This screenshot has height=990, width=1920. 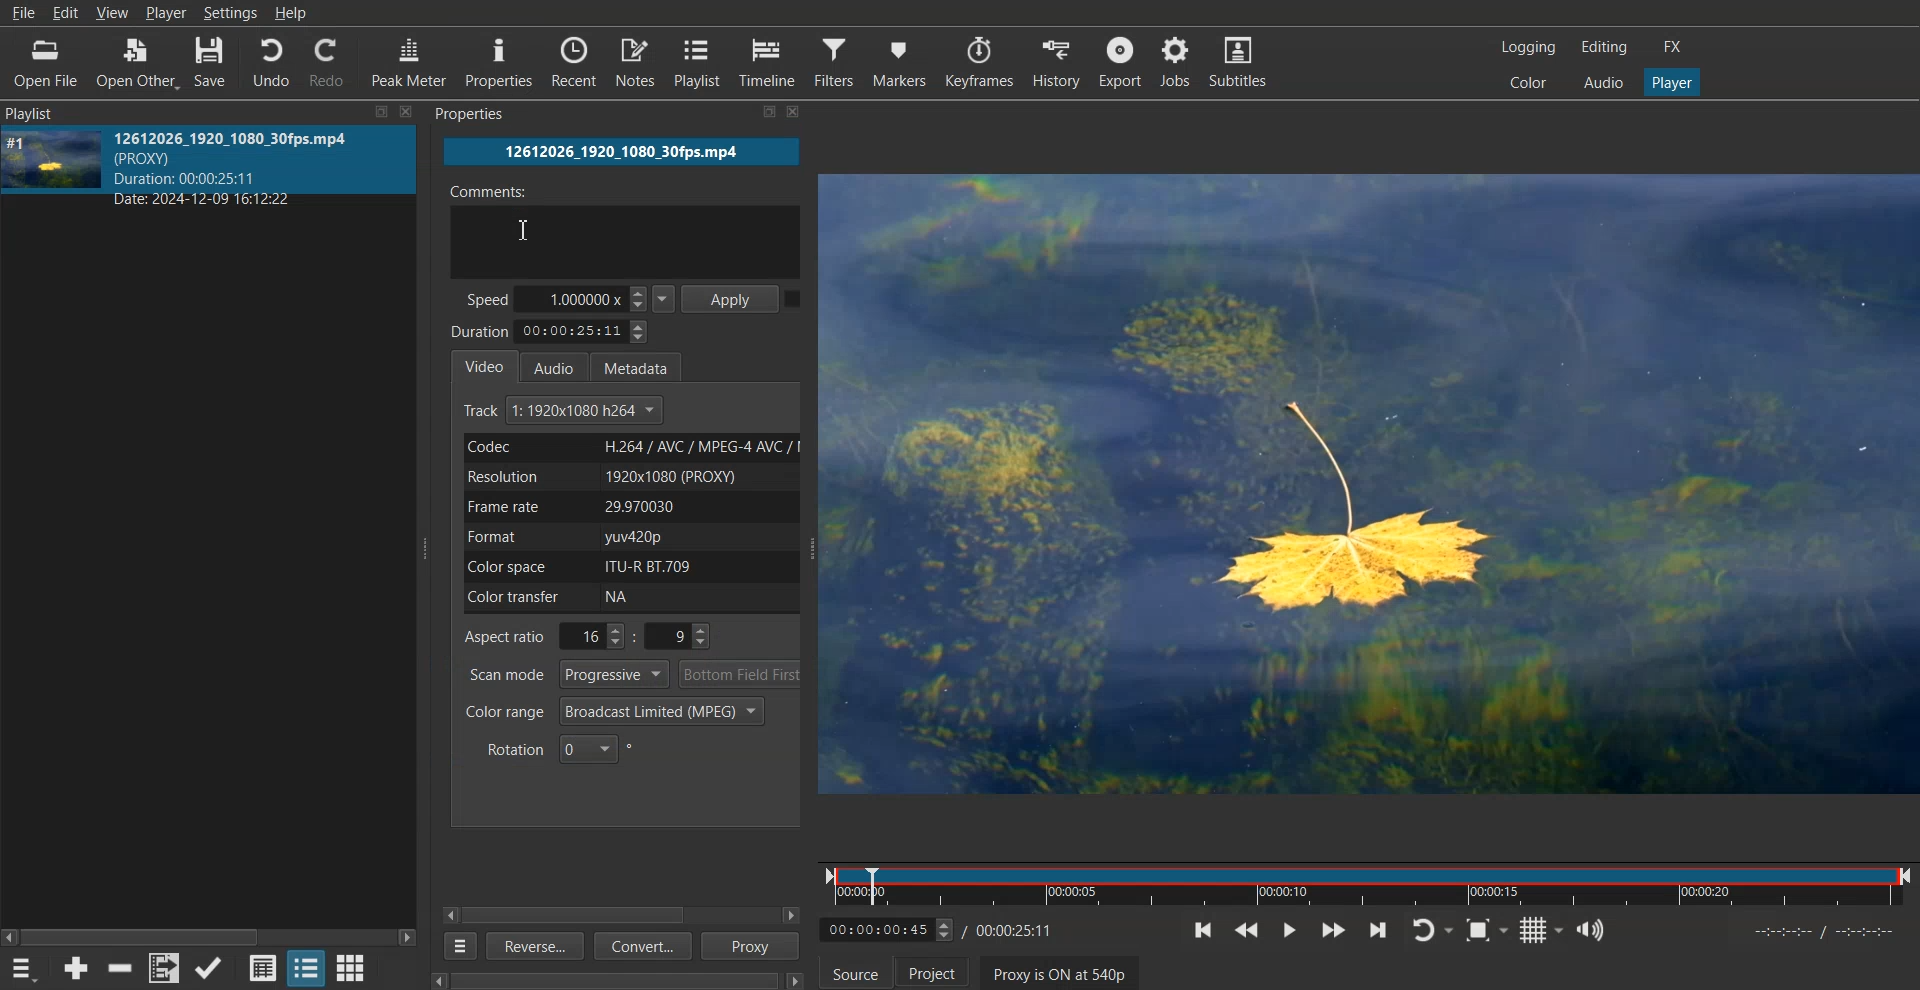 What do you see at coordinates (485, 365) in the screenshot?
I see `Video` at bounding box center [485, 365].